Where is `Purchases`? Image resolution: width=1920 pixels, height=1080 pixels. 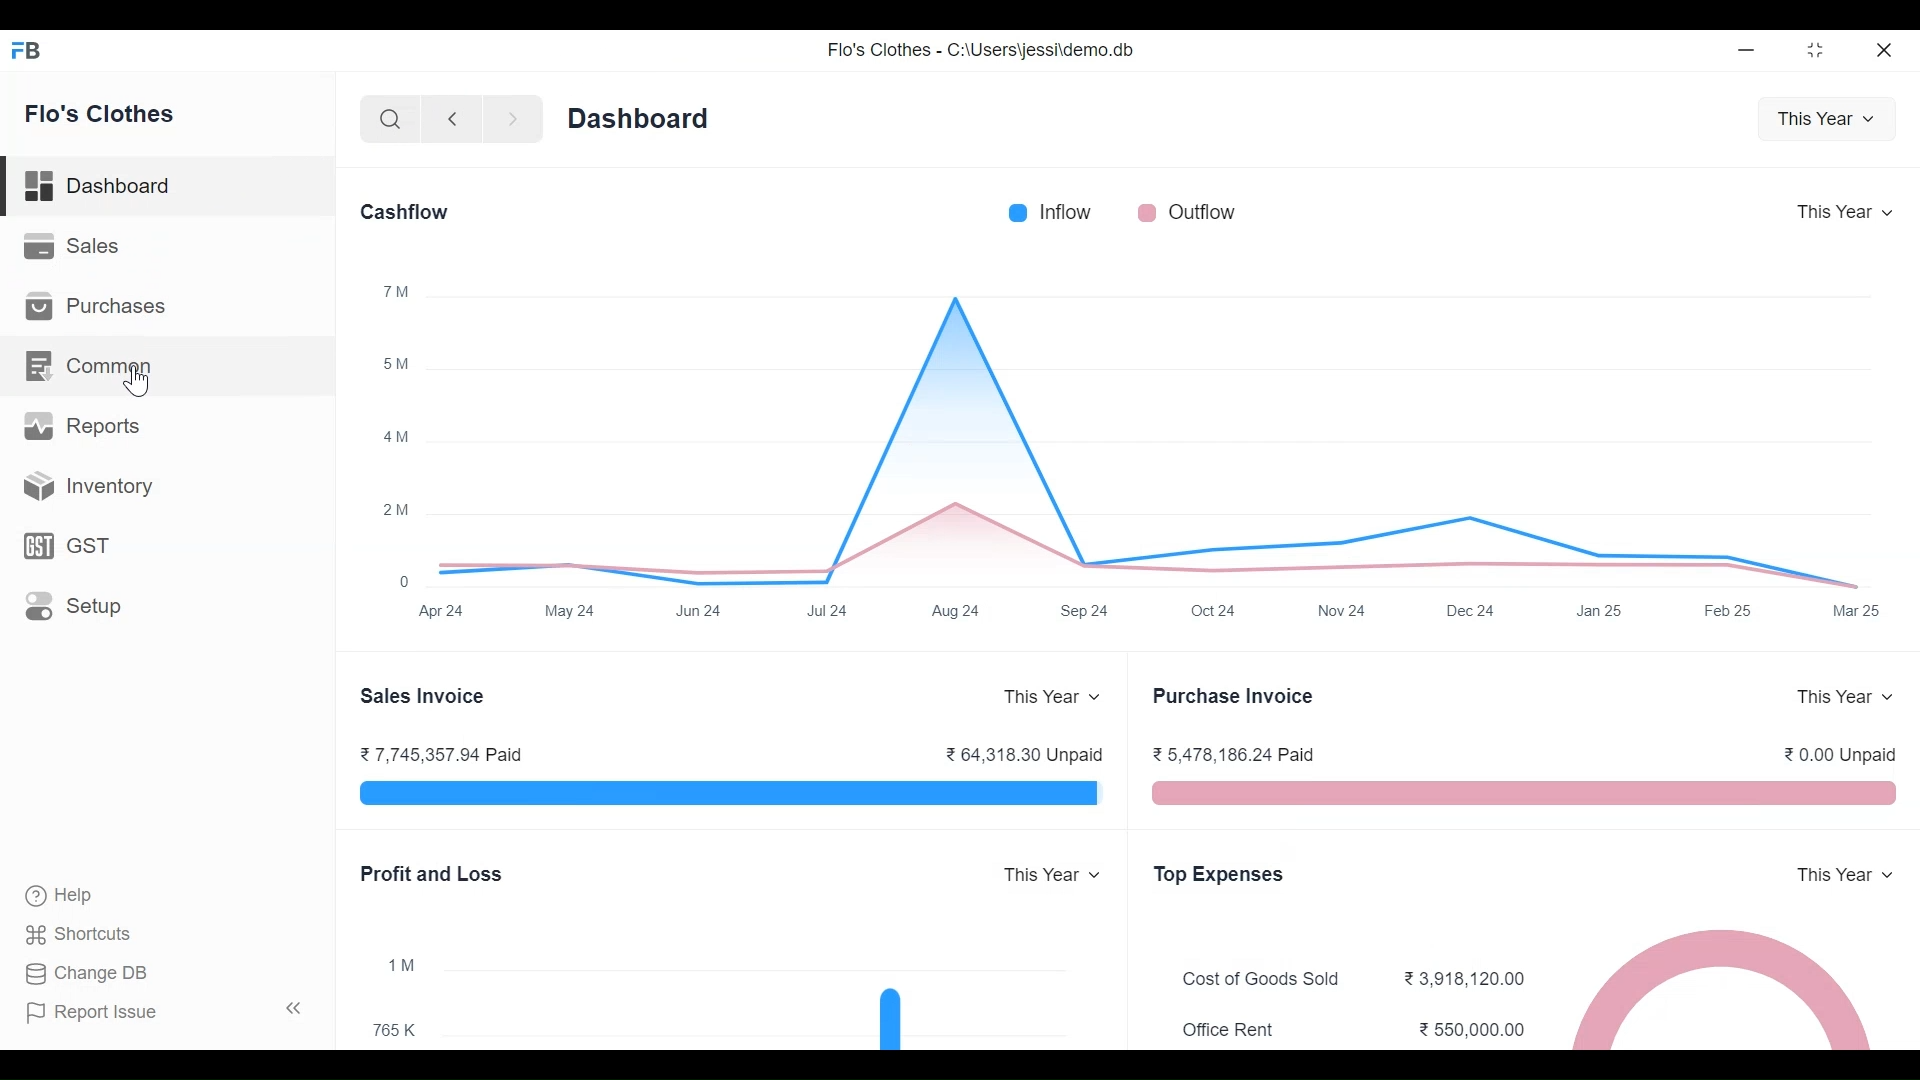 Purchases is located at coordinates (96, 305).